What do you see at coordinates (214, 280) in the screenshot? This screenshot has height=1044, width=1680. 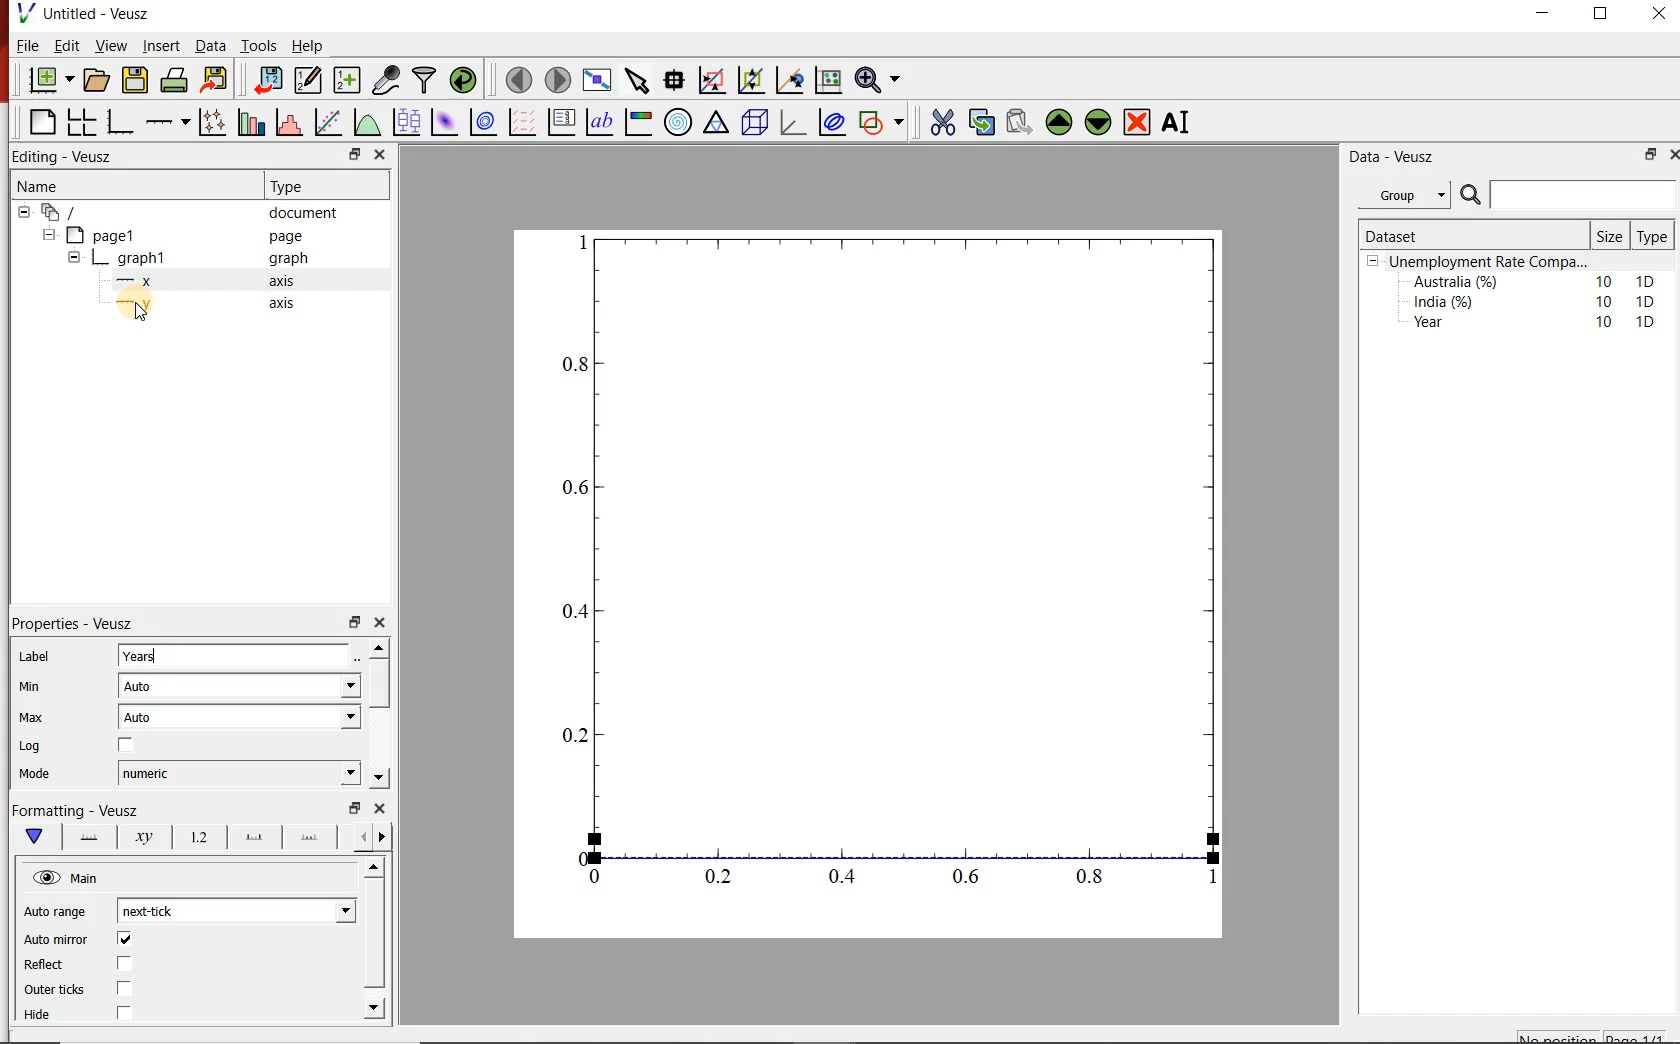 I see `x axis` at bounding box center [214, 280].